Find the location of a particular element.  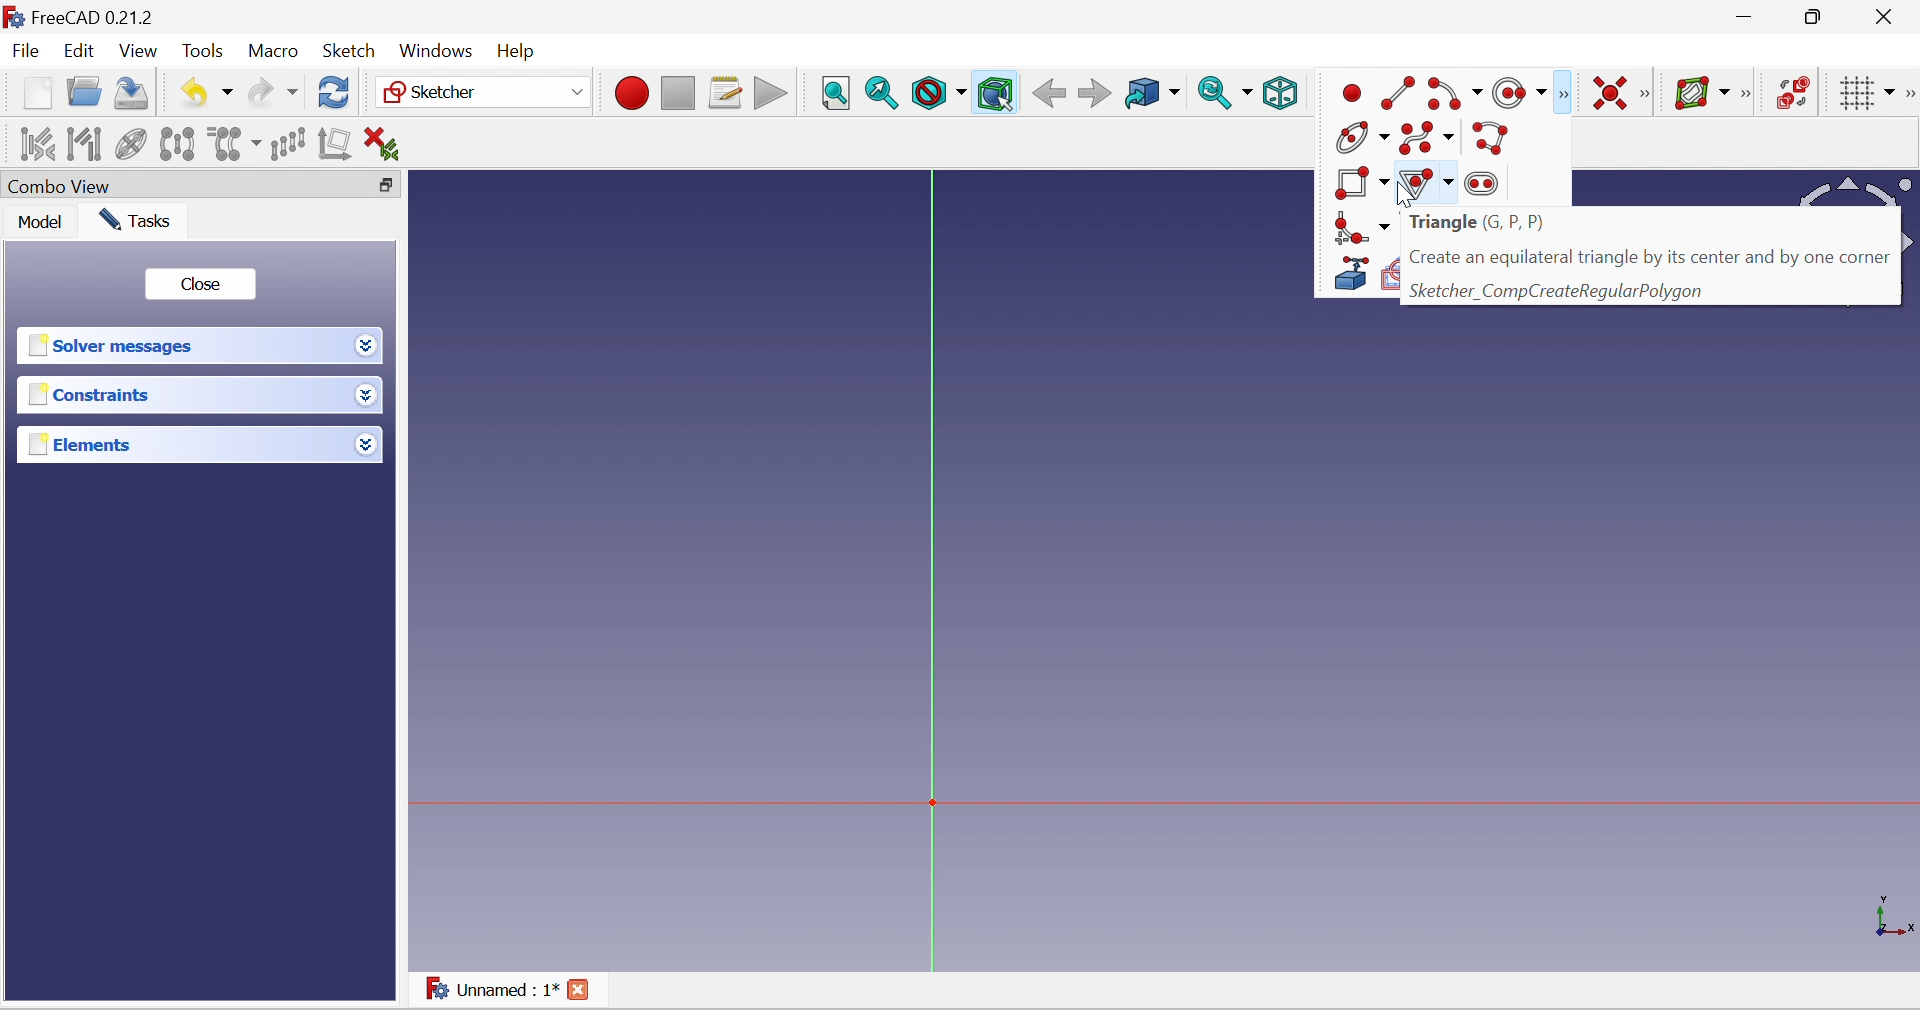

Tools is located at coordinates (201, 50).